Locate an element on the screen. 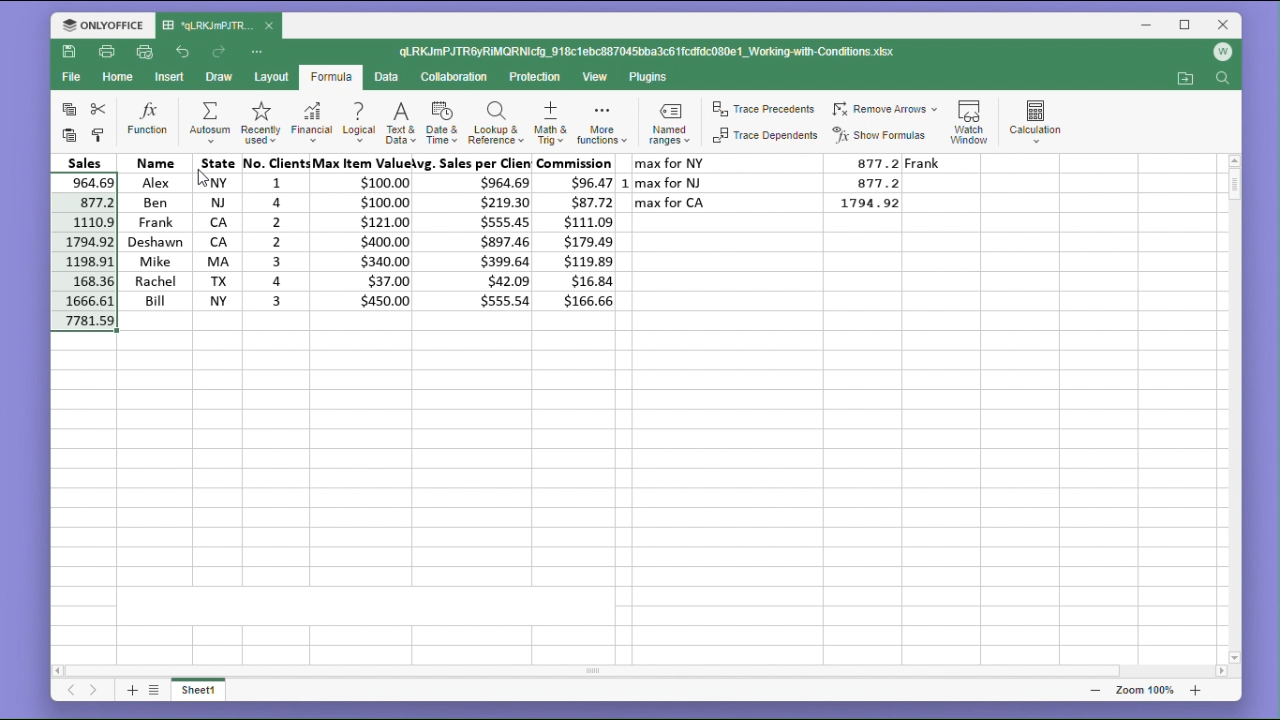  view is located at coordinates (597, 78).